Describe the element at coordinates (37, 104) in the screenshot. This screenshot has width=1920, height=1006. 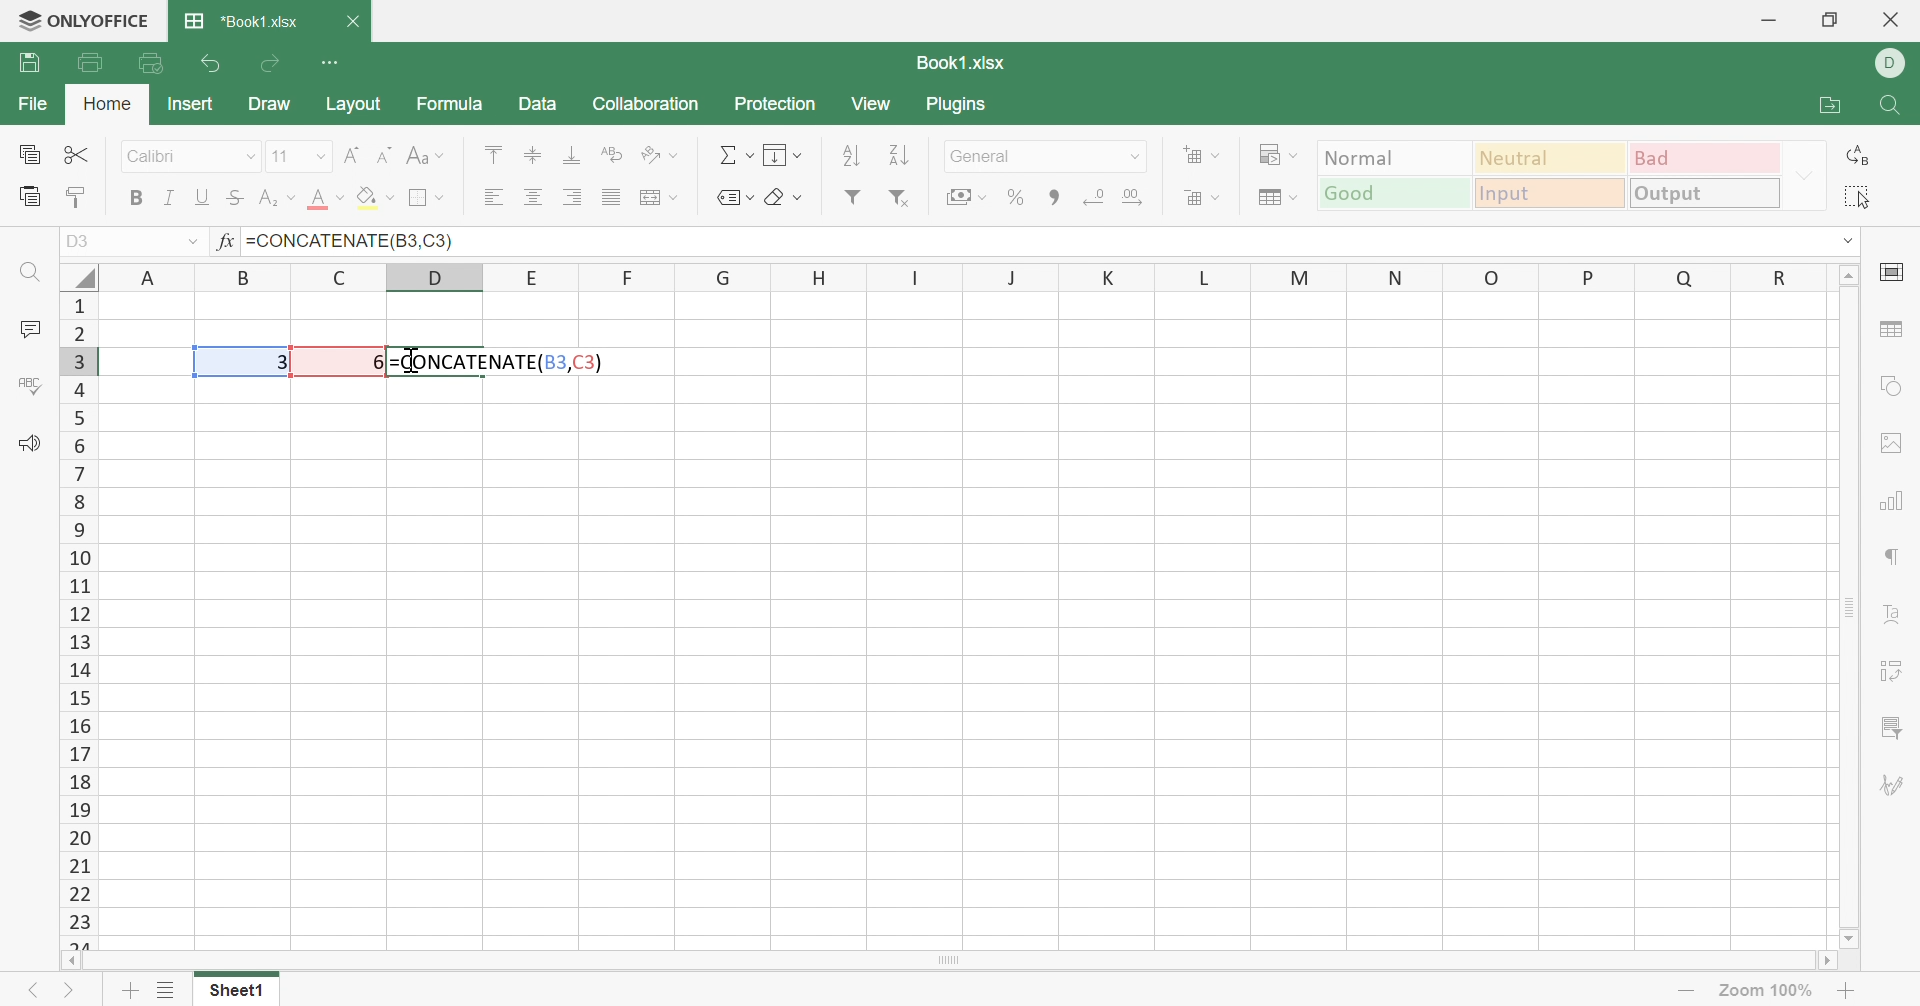
I see `File` at that location.